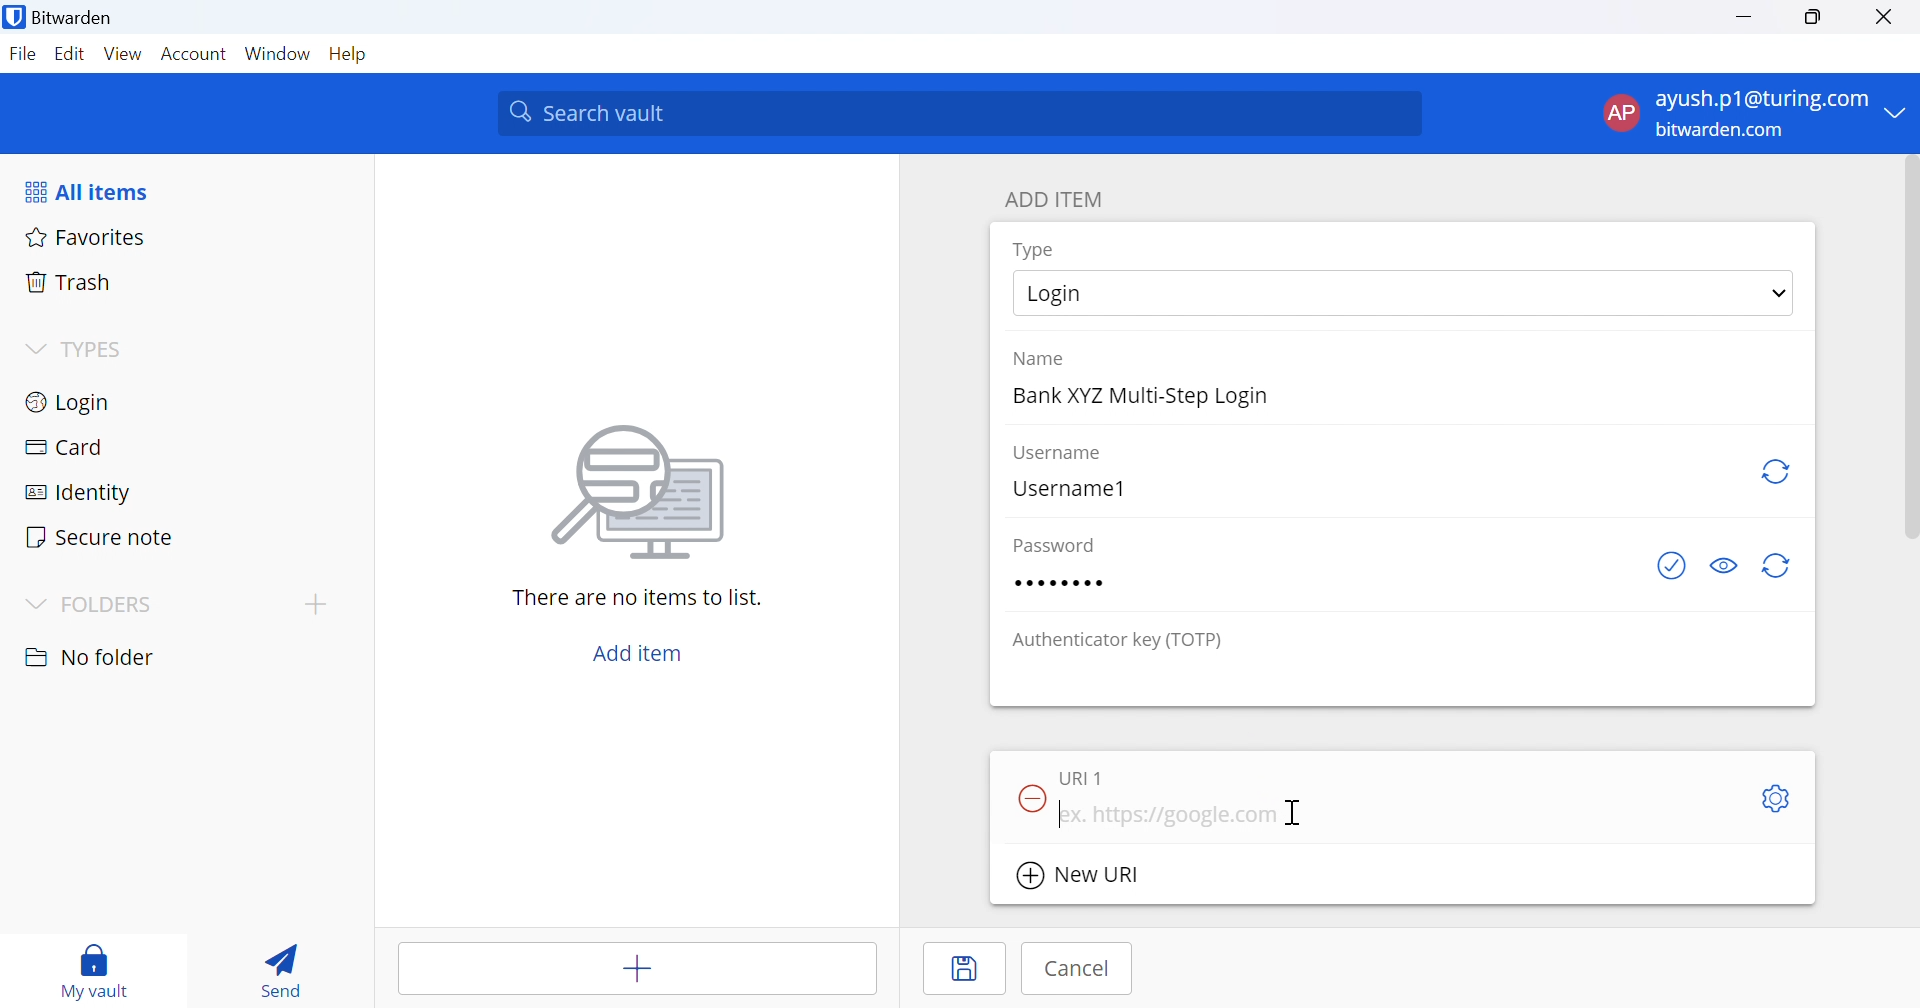 This screenshot has width=1920, height=1008. Describe the element at coordinates (641, 493) in the screenshot. I see `Image` at that location.